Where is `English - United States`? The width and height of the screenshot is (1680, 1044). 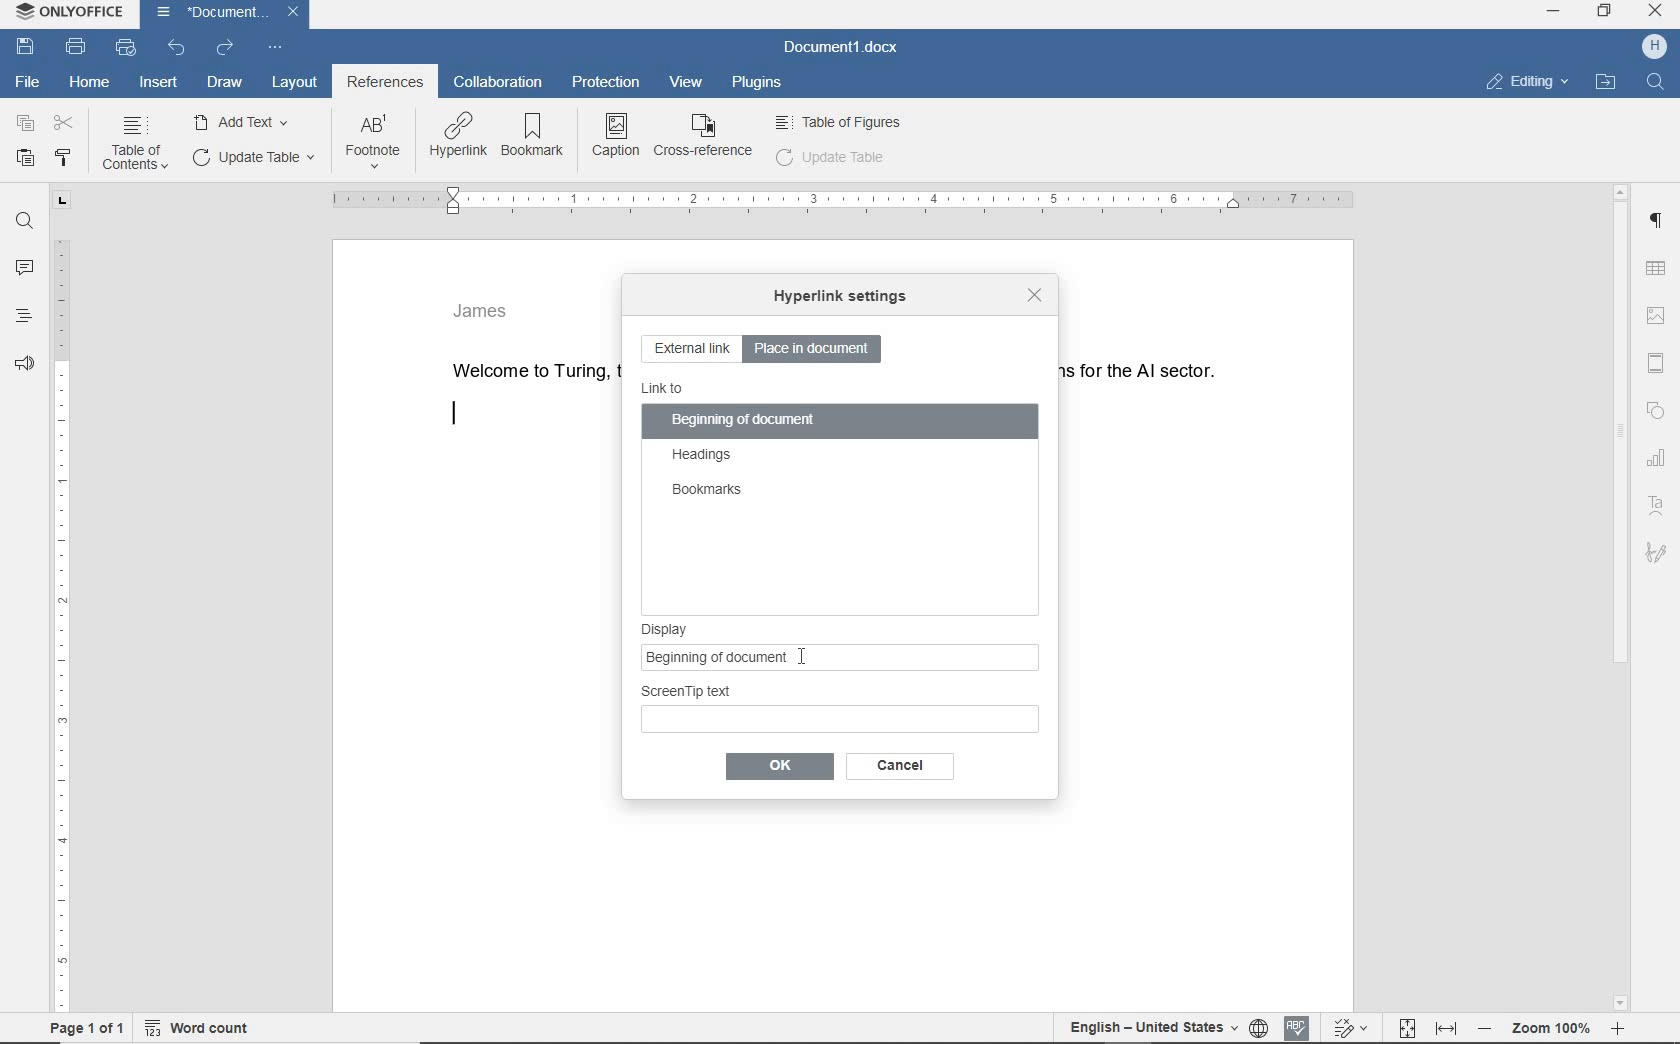 English - United States is located at coordinates (1141, 1029).